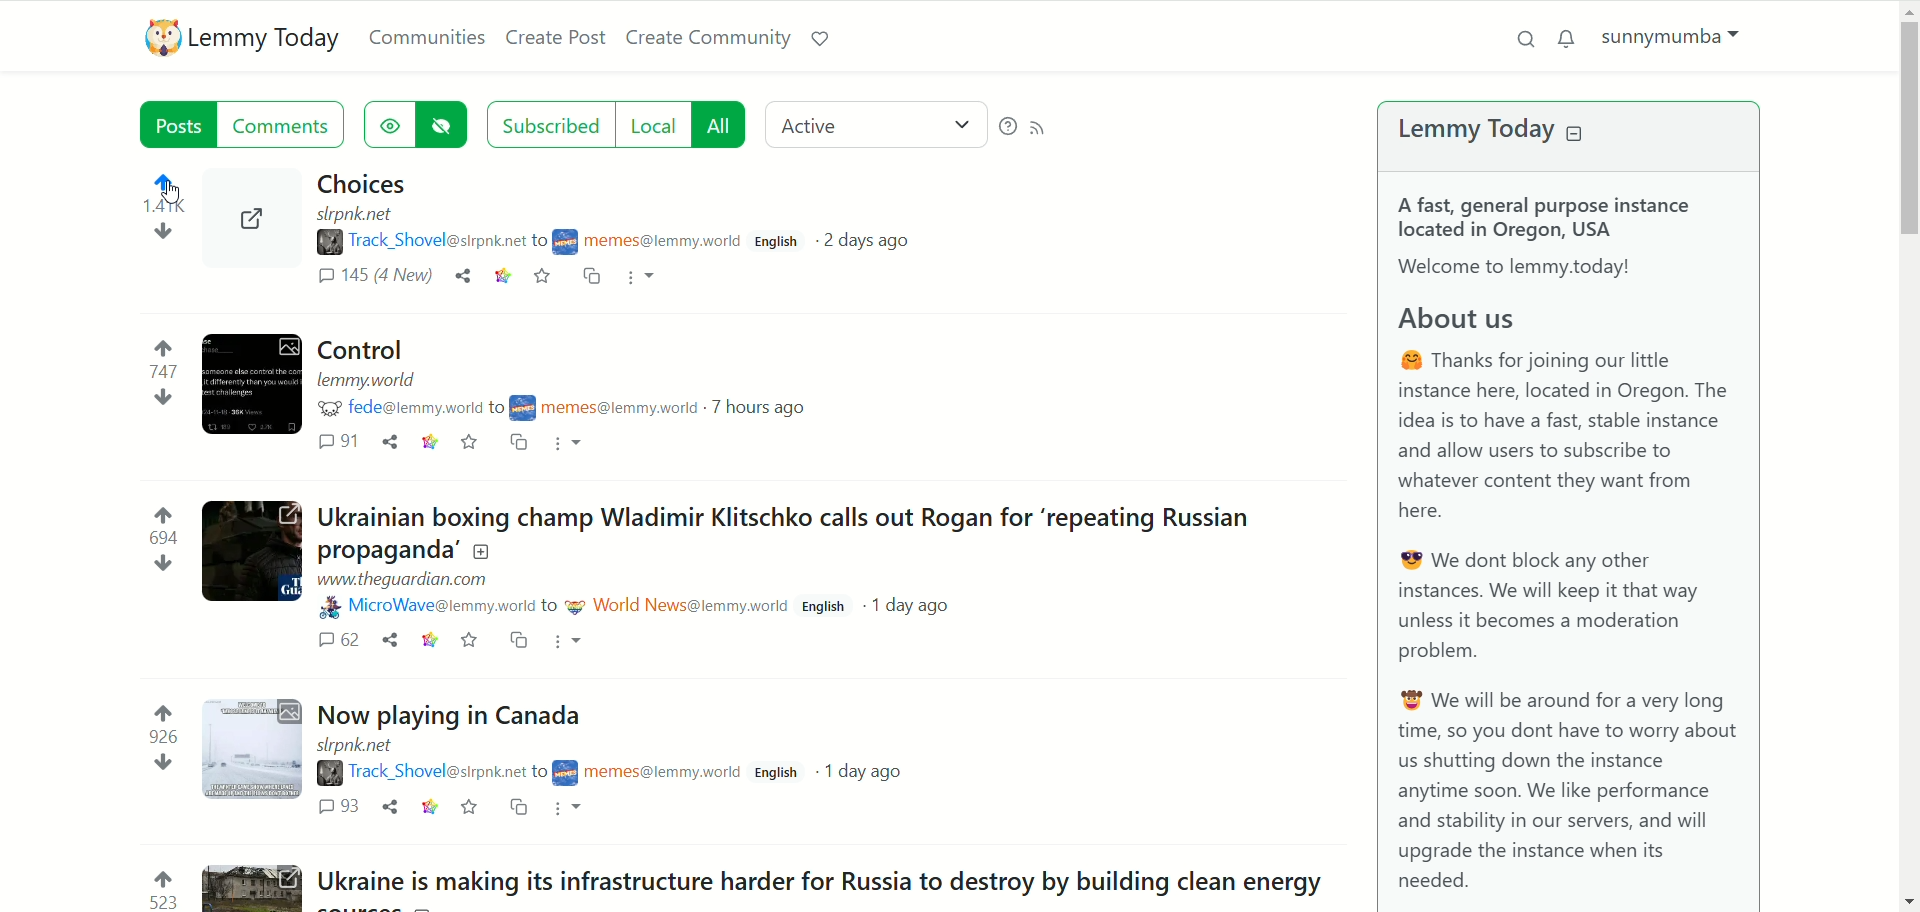  Describe the element at coordinates (162, 541) in the screenshot. I see `694` at that location.